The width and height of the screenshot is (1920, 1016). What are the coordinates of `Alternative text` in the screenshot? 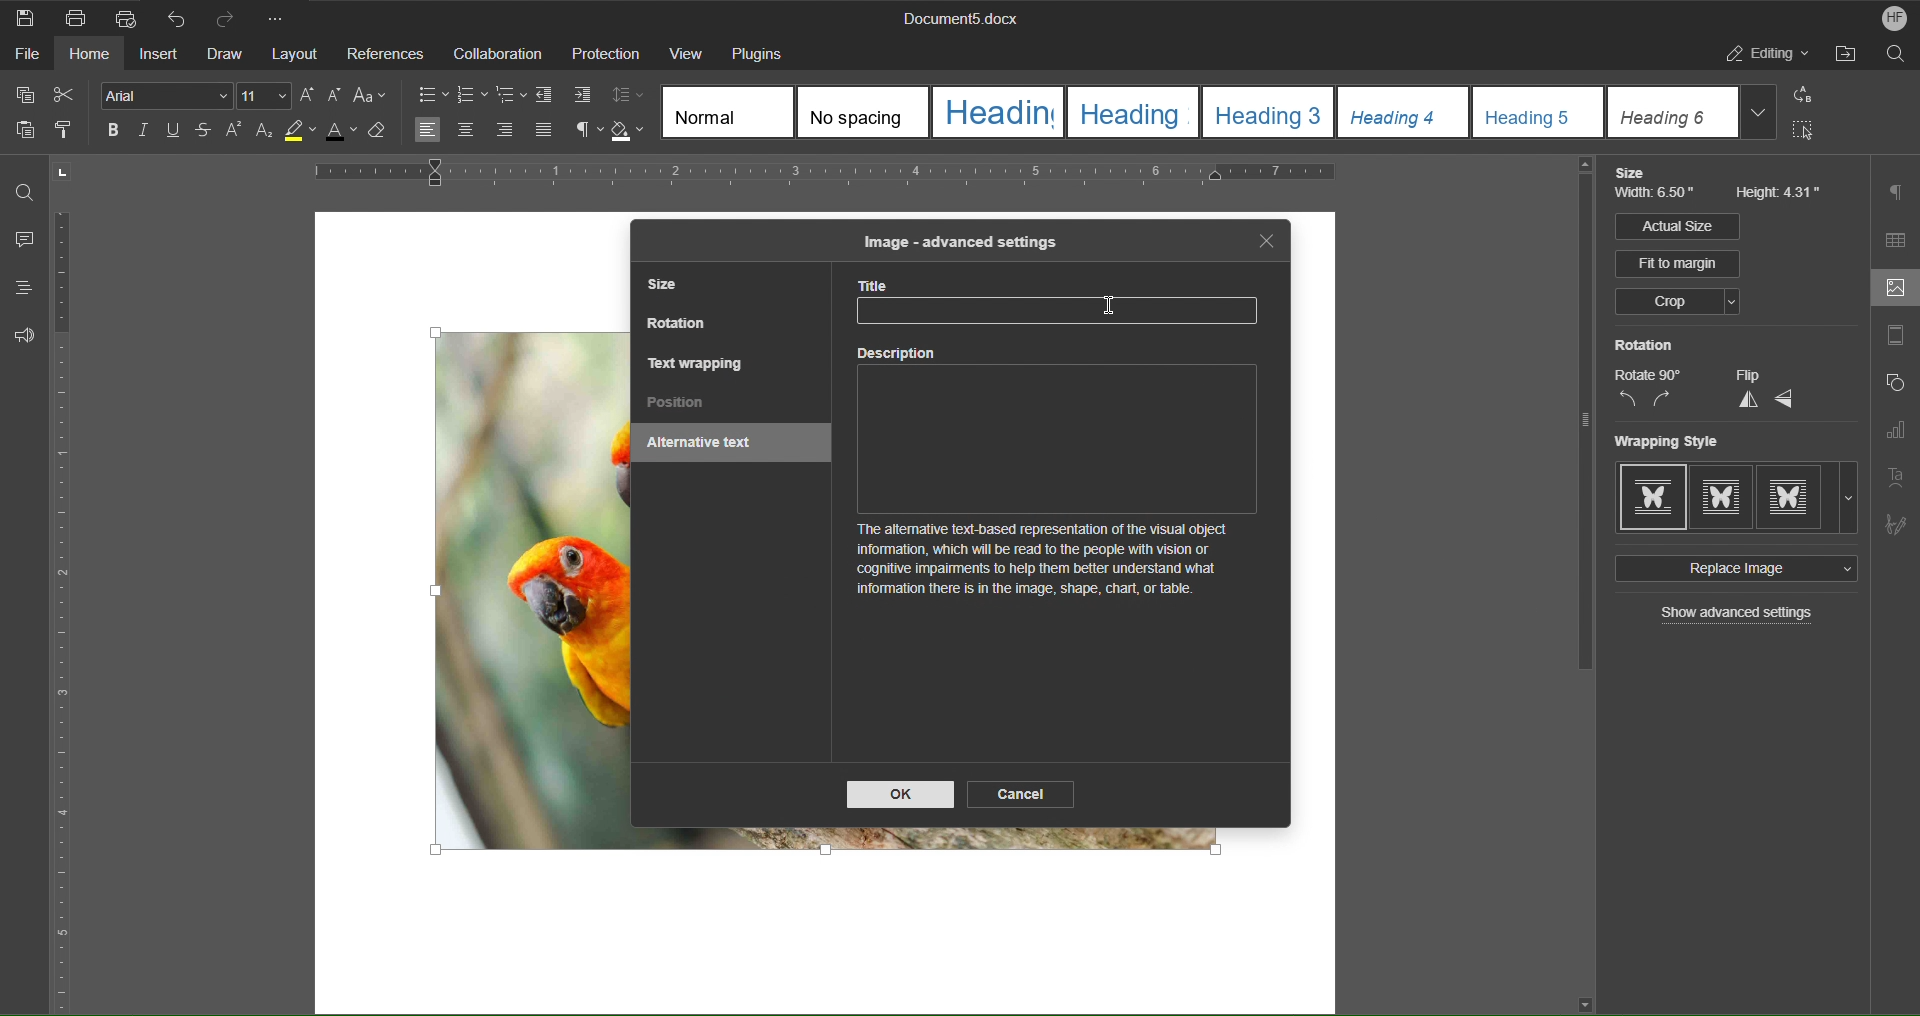 It's located at (707, 445).